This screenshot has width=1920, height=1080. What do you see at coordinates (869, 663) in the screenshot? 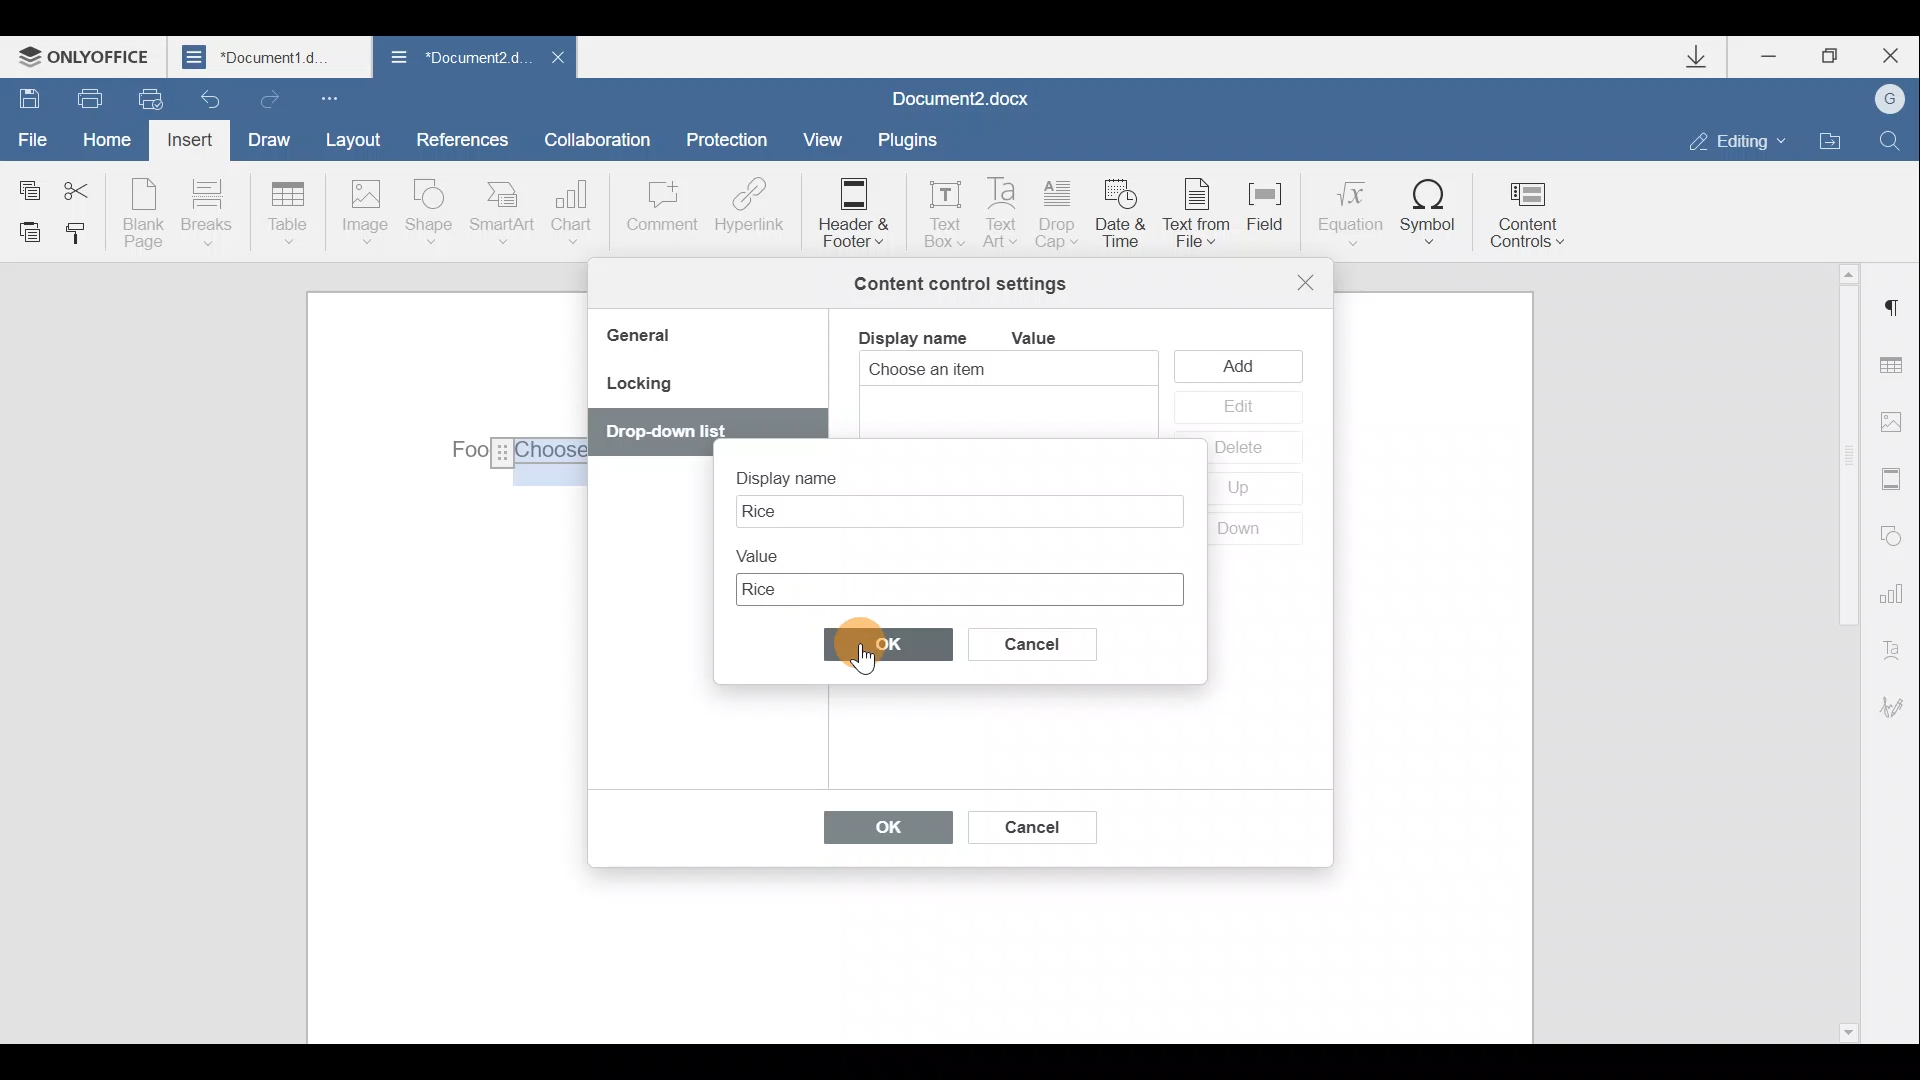
I see `Cursor` at bounding box center [869, 663].